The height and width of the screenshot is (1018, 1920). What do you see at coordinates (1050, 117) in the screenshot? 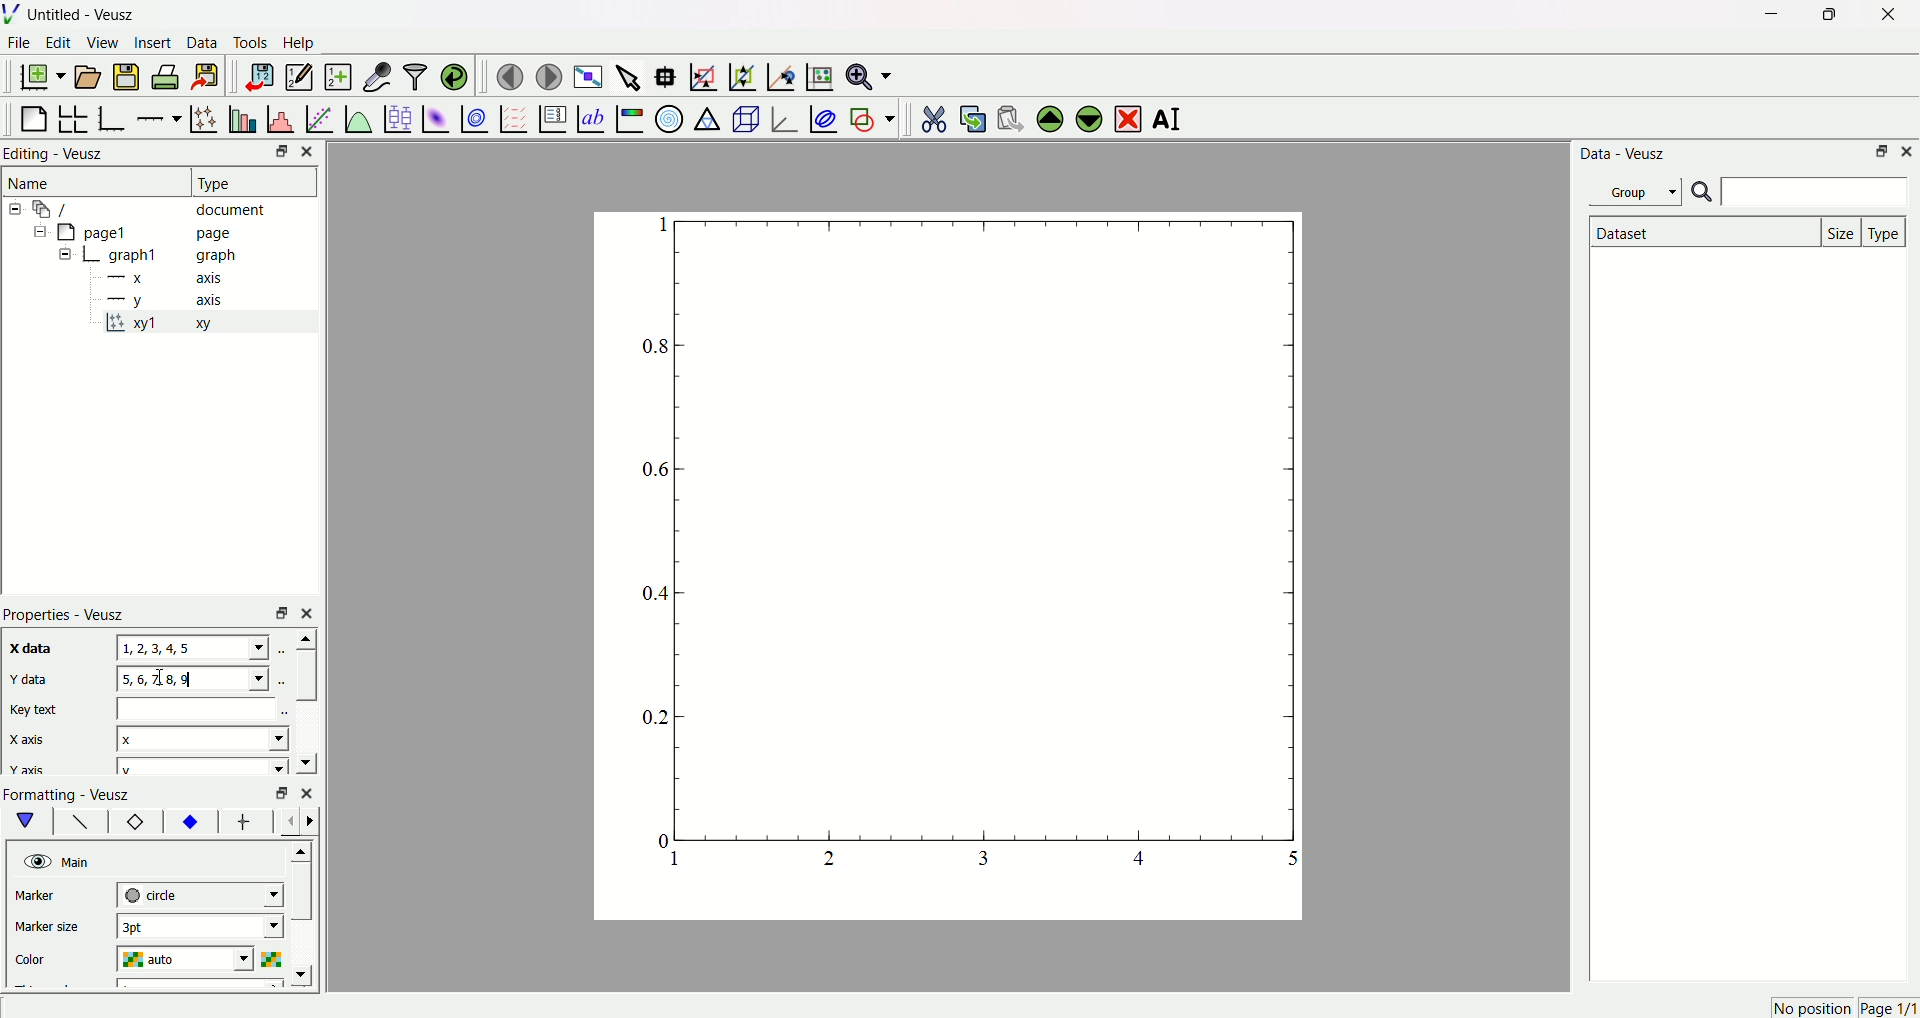
I see `move the widgets up` at bounding box center [1050, 117].